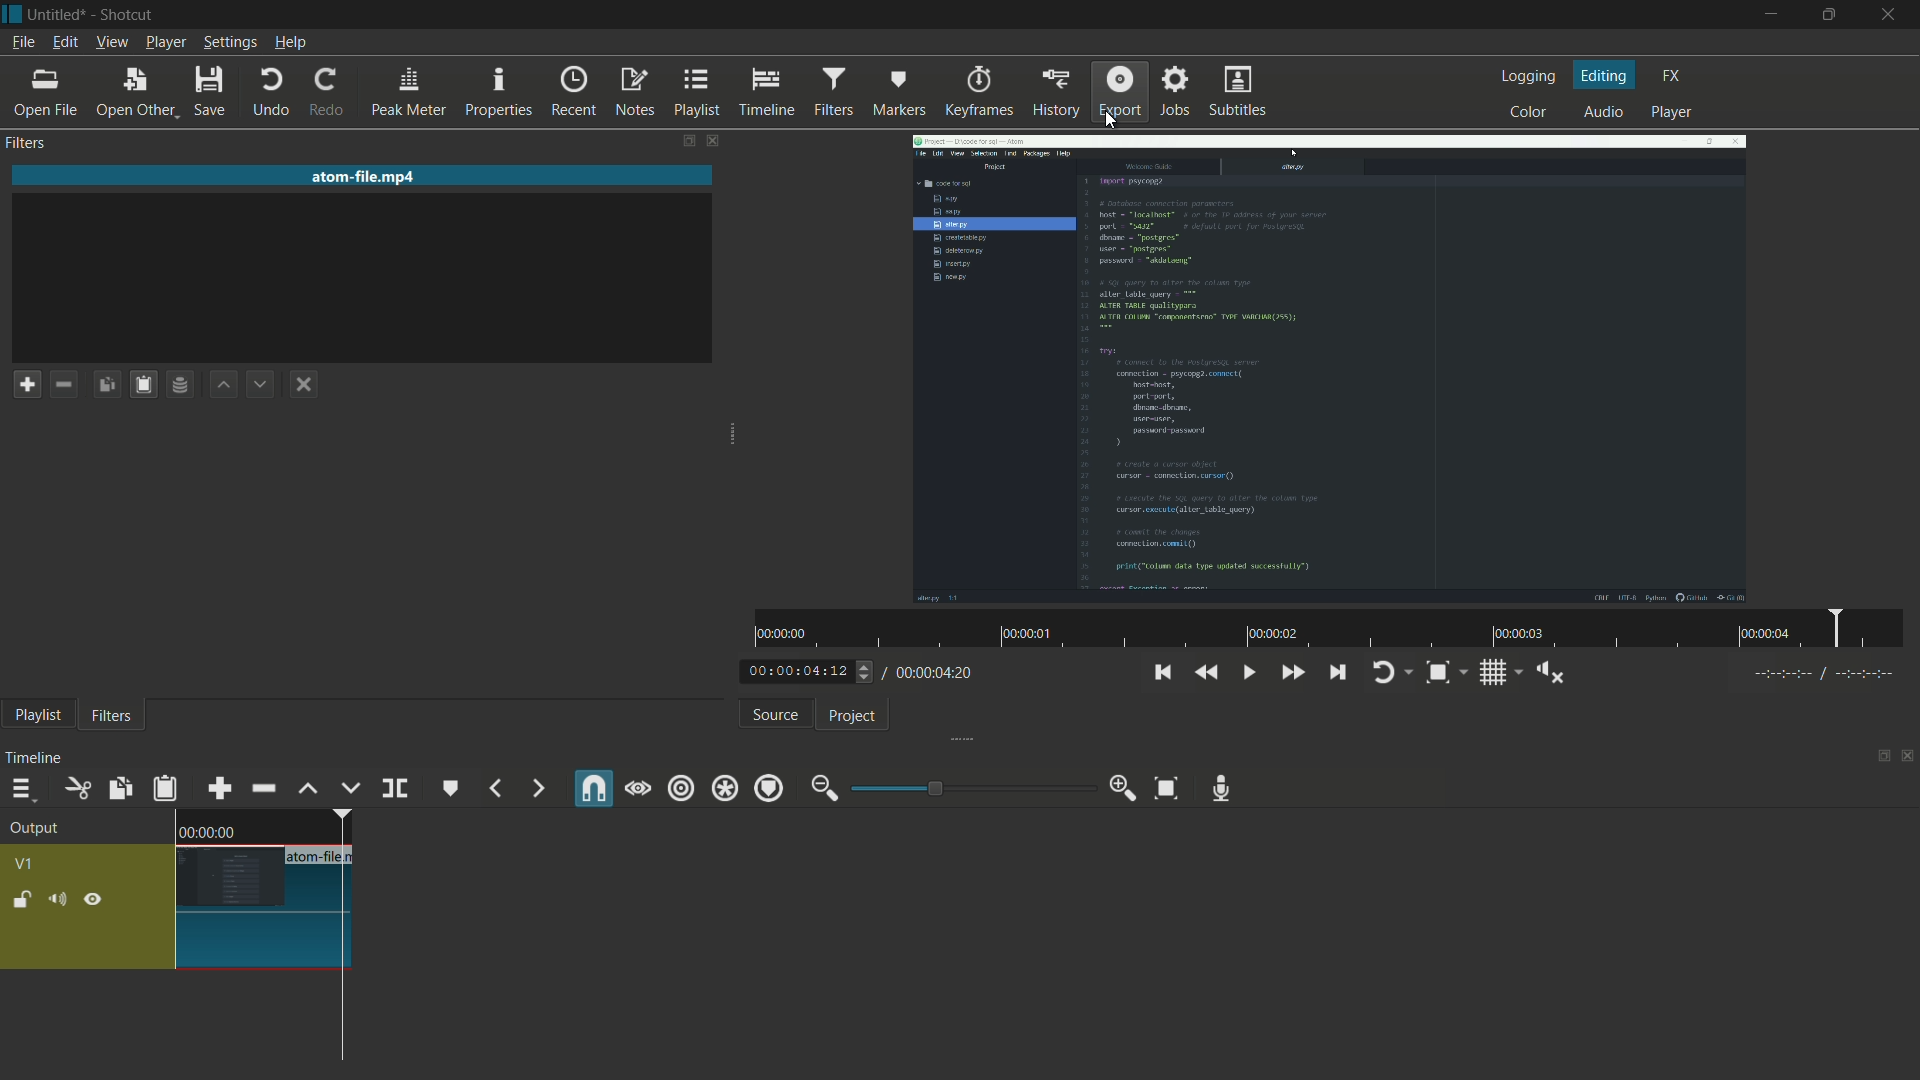 The image size is (1920, 1080). What do you see at coordinates (1877, 757) in the screenshot?
I see `change layout` at bounding box center [1877, 757].